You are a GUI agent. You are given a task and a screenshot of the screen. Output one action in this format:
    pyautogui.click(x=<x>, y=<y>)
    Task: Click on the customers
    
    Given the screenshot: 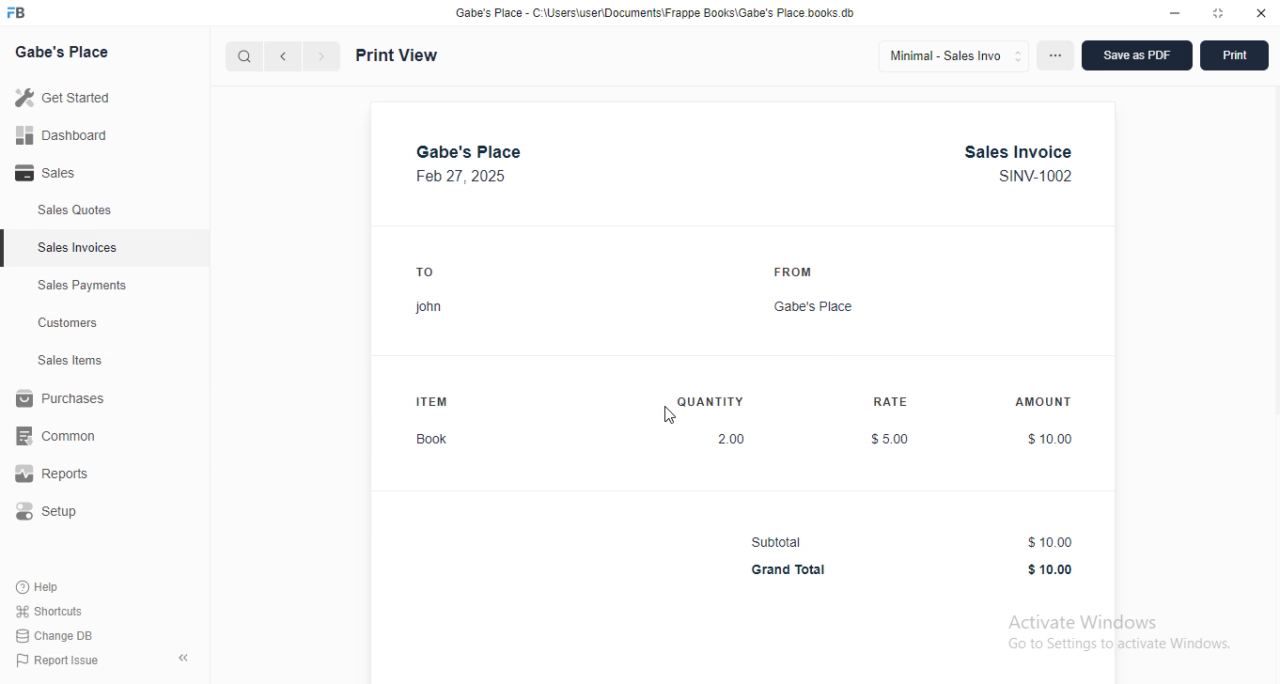 What is the action you would take?
    pyautogui.click(x=69, y=323)
    